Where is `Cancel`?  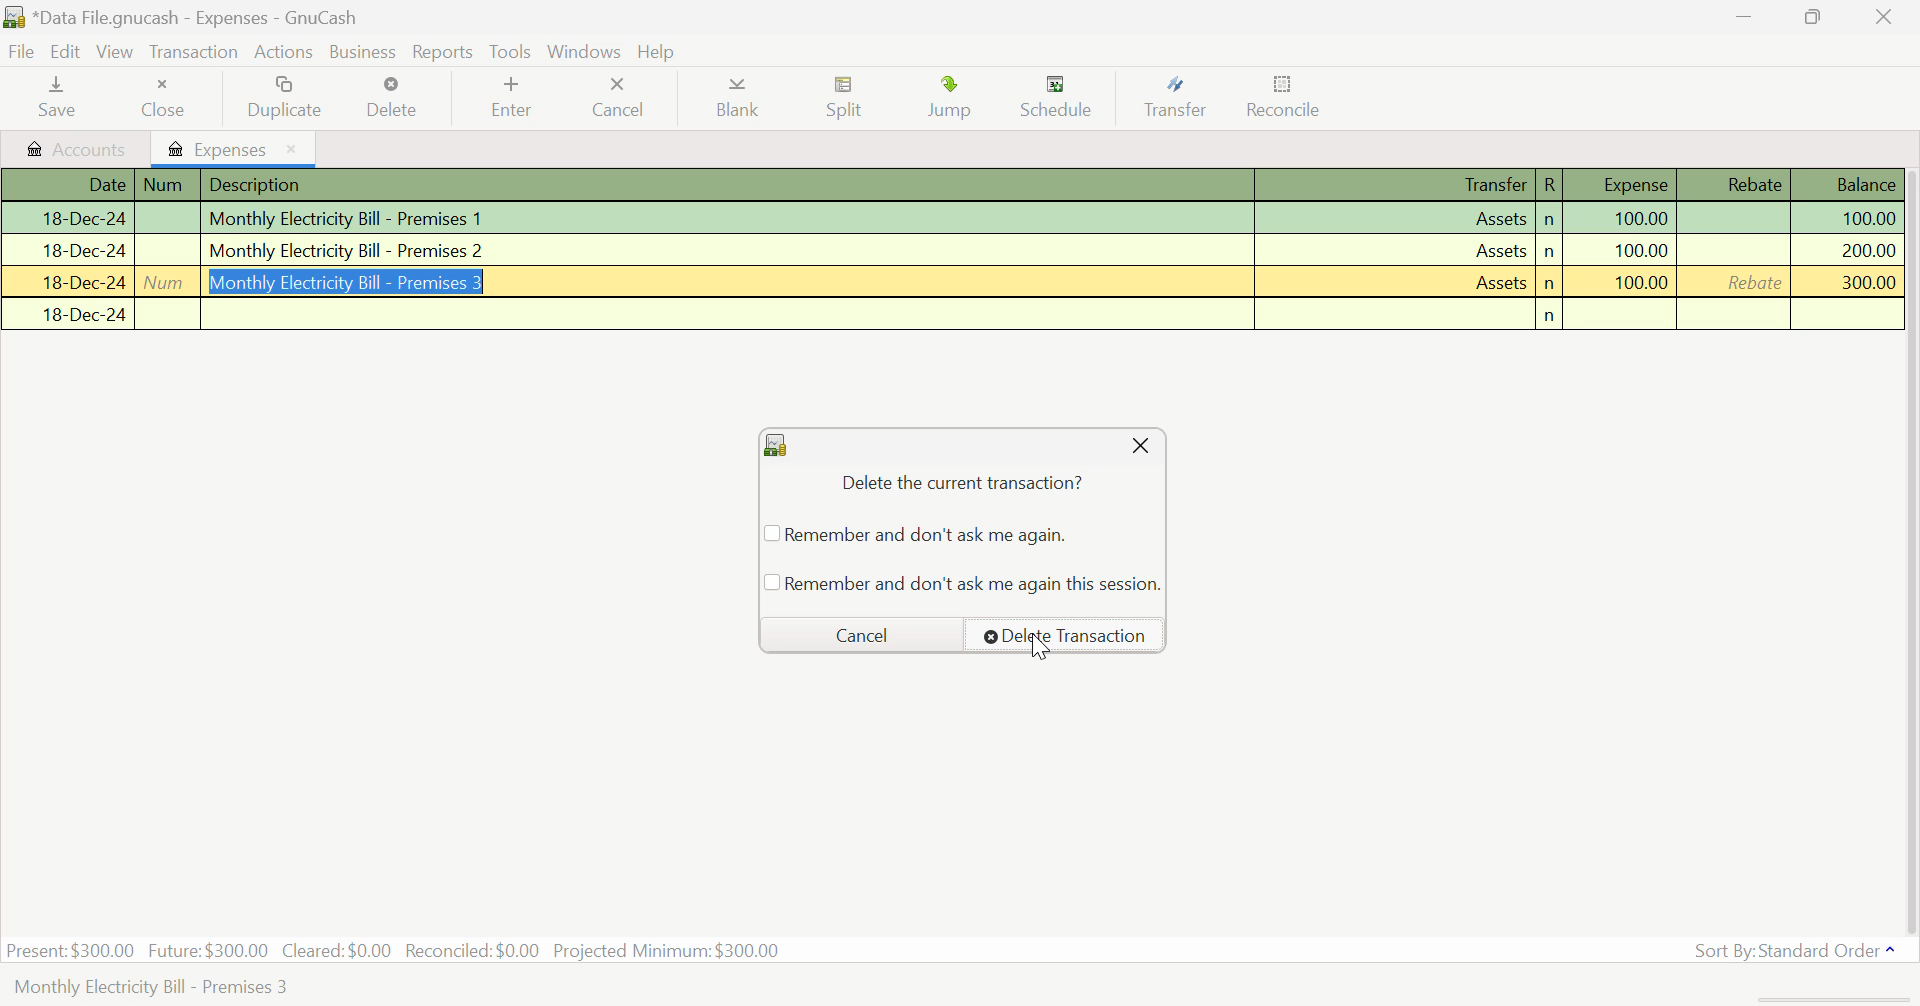 Cancel is located at coordinates (620, 98).